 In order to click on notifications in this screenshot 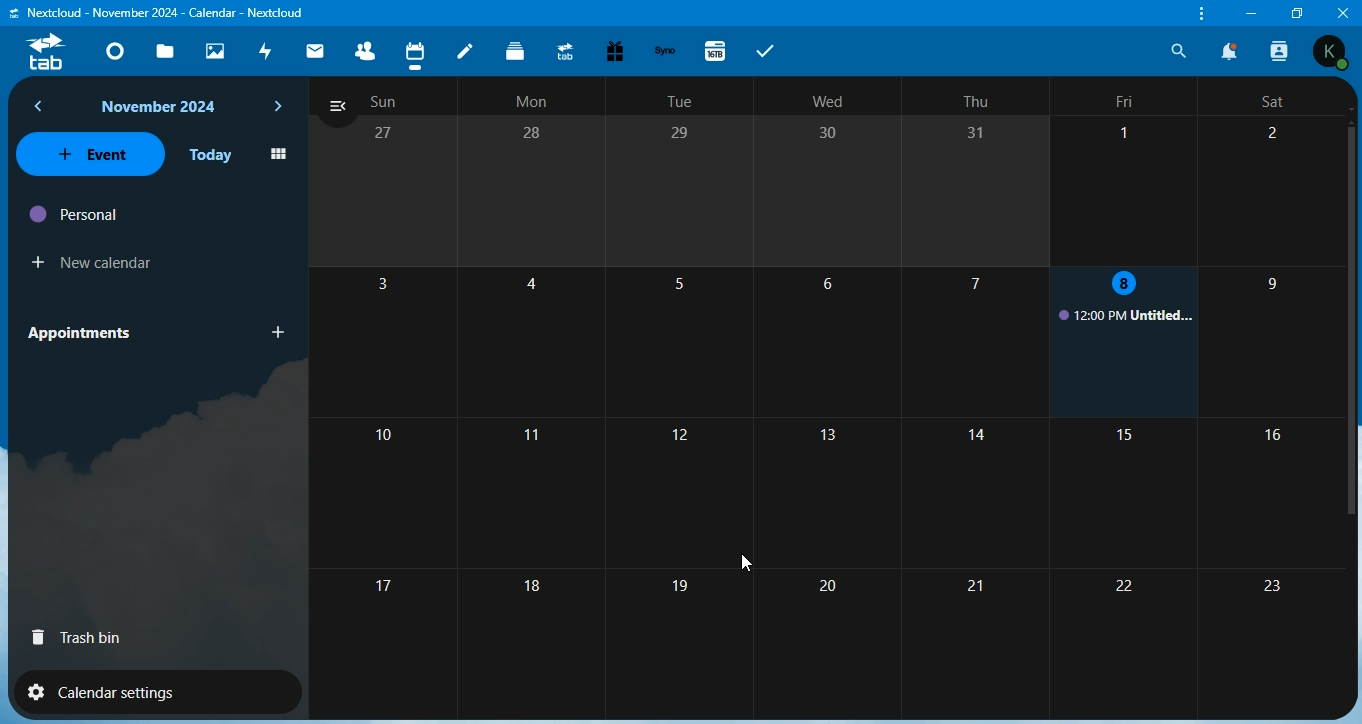, I will do `click(1231, 51)`.